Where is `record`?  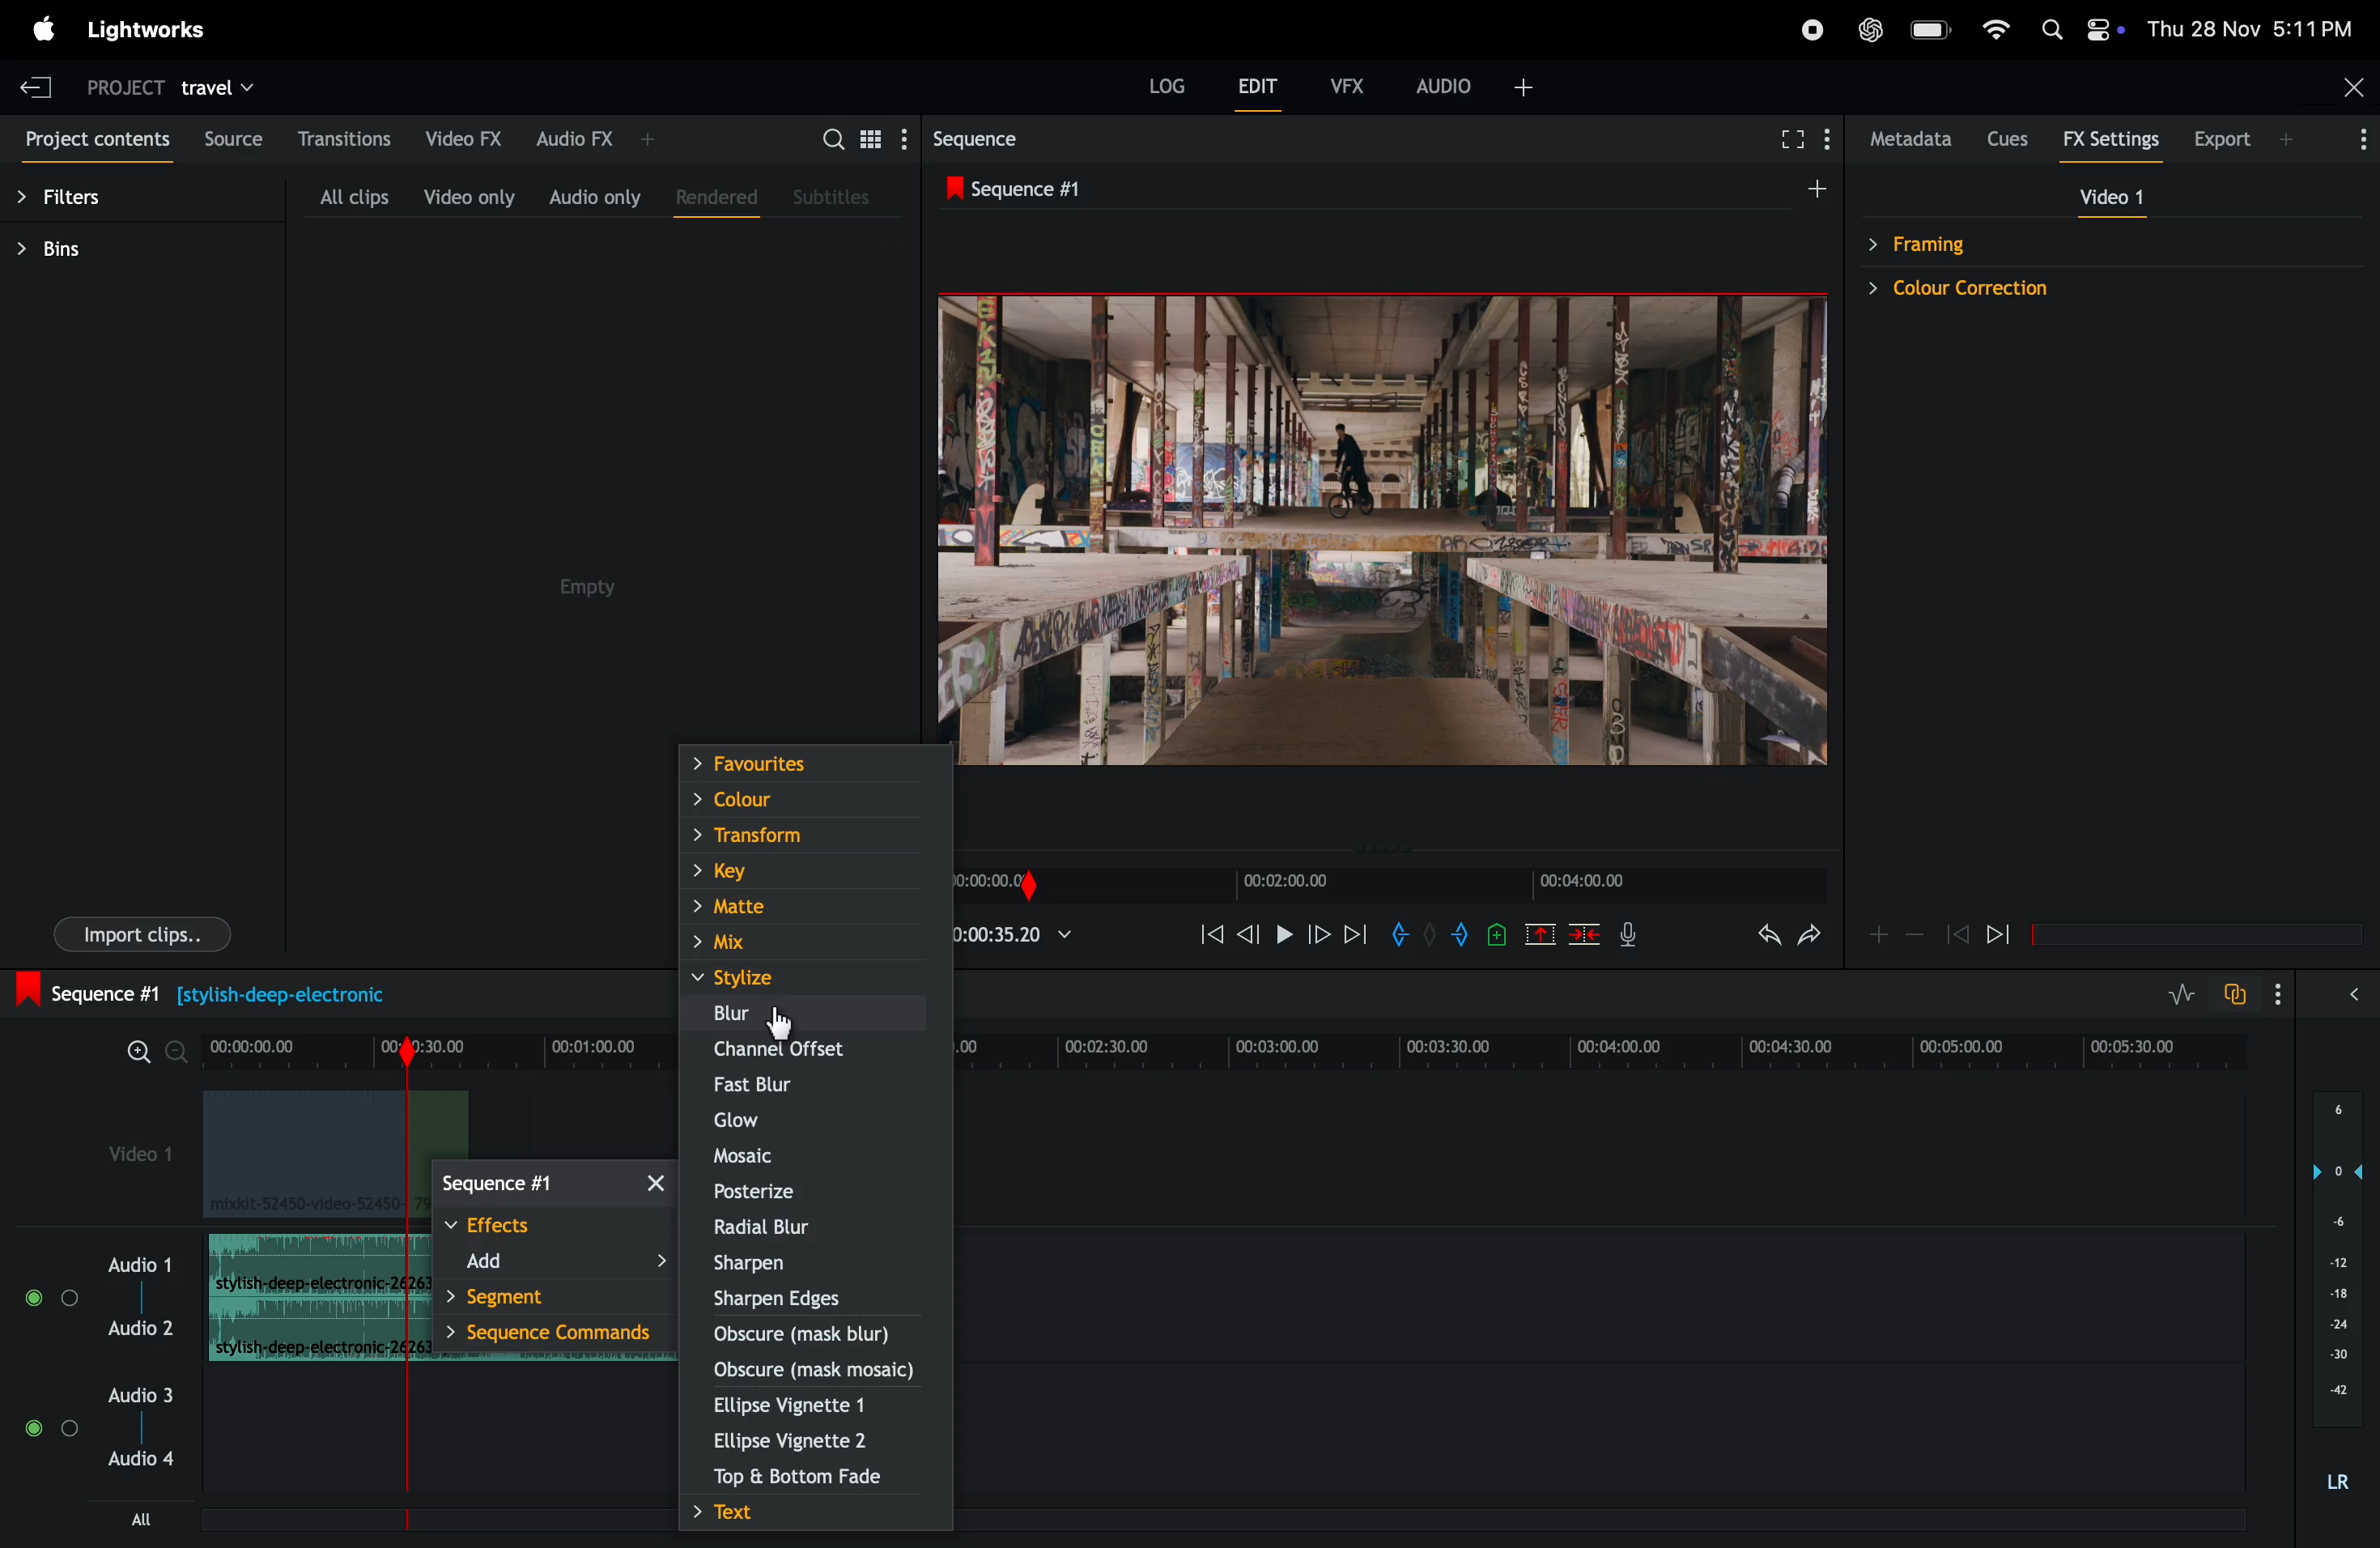 record is located at coordinates (1811, 31).